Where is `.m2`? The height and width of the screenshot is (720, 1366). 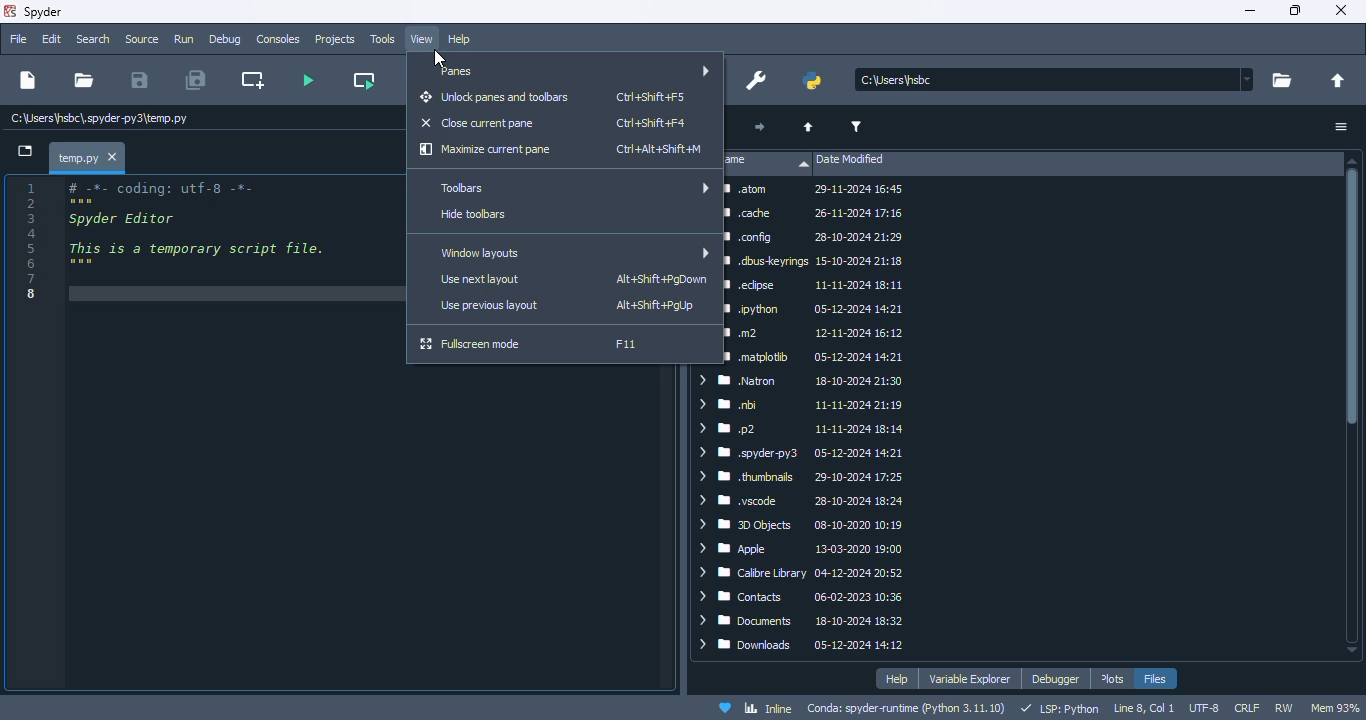
.m2 is located at coordinates (815, 334).